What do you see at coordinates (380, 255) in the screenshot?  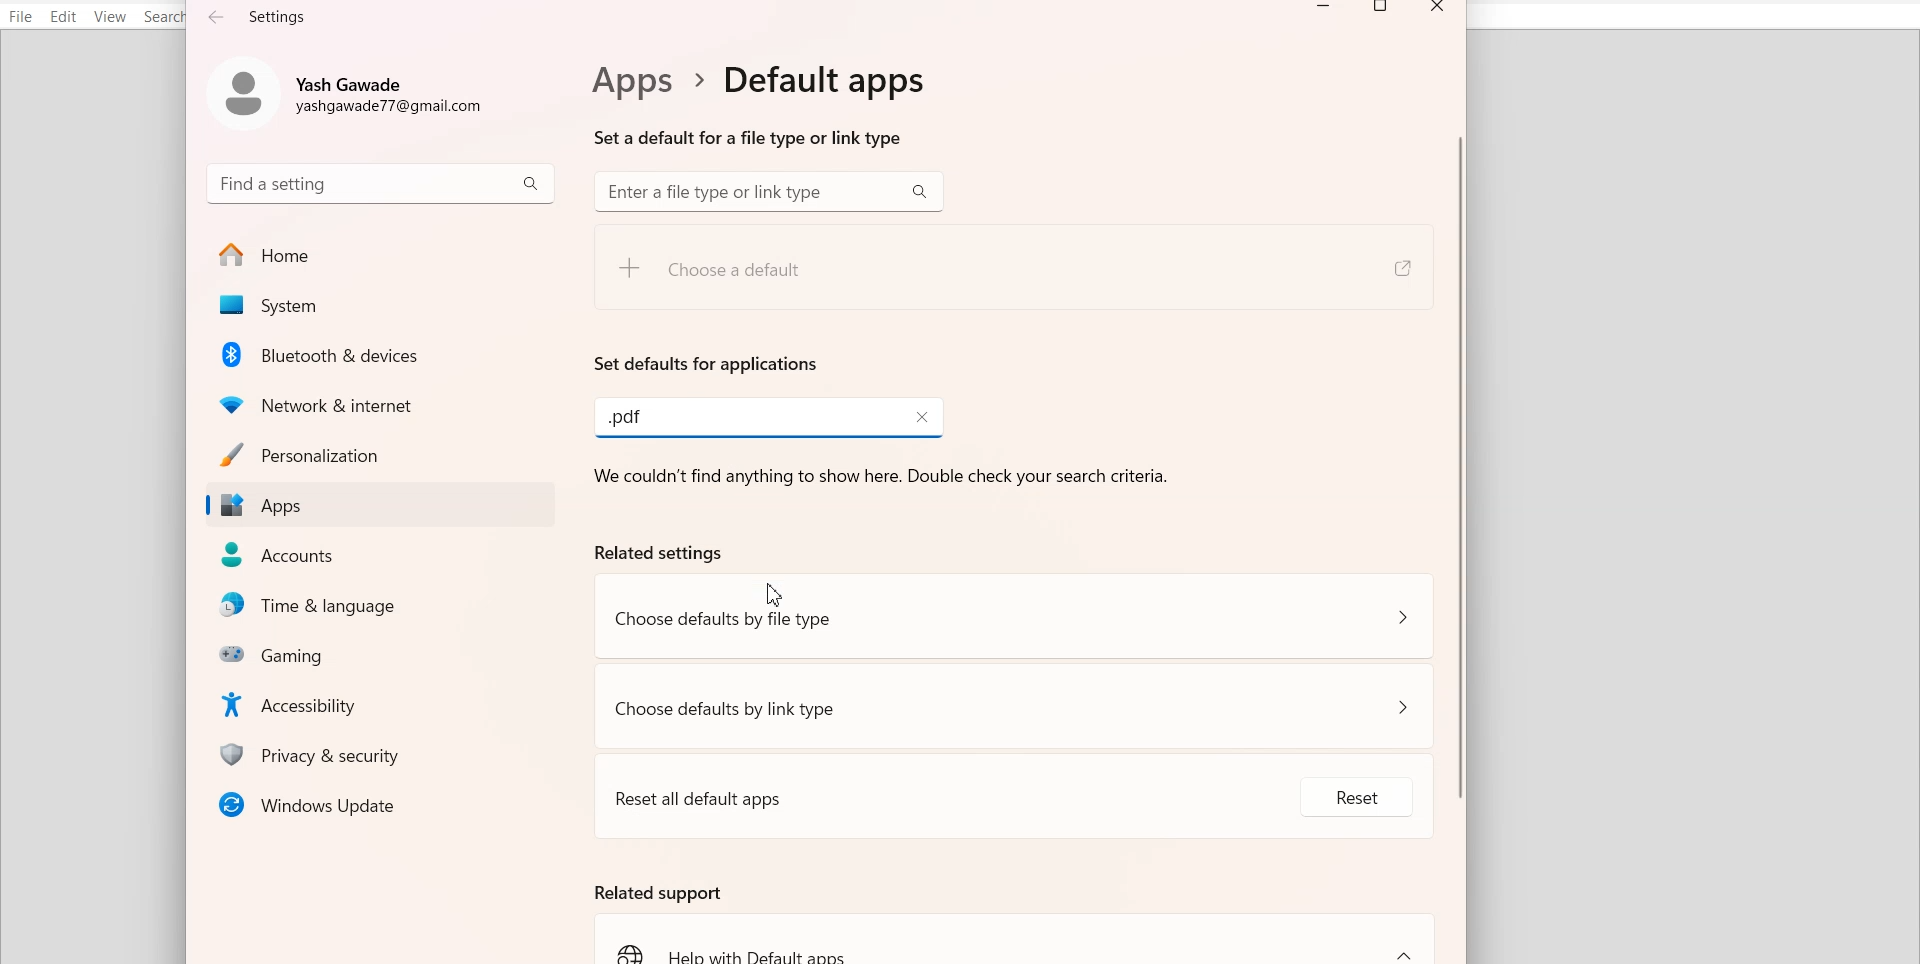 I see `Home` at bounding box center [380, 255].